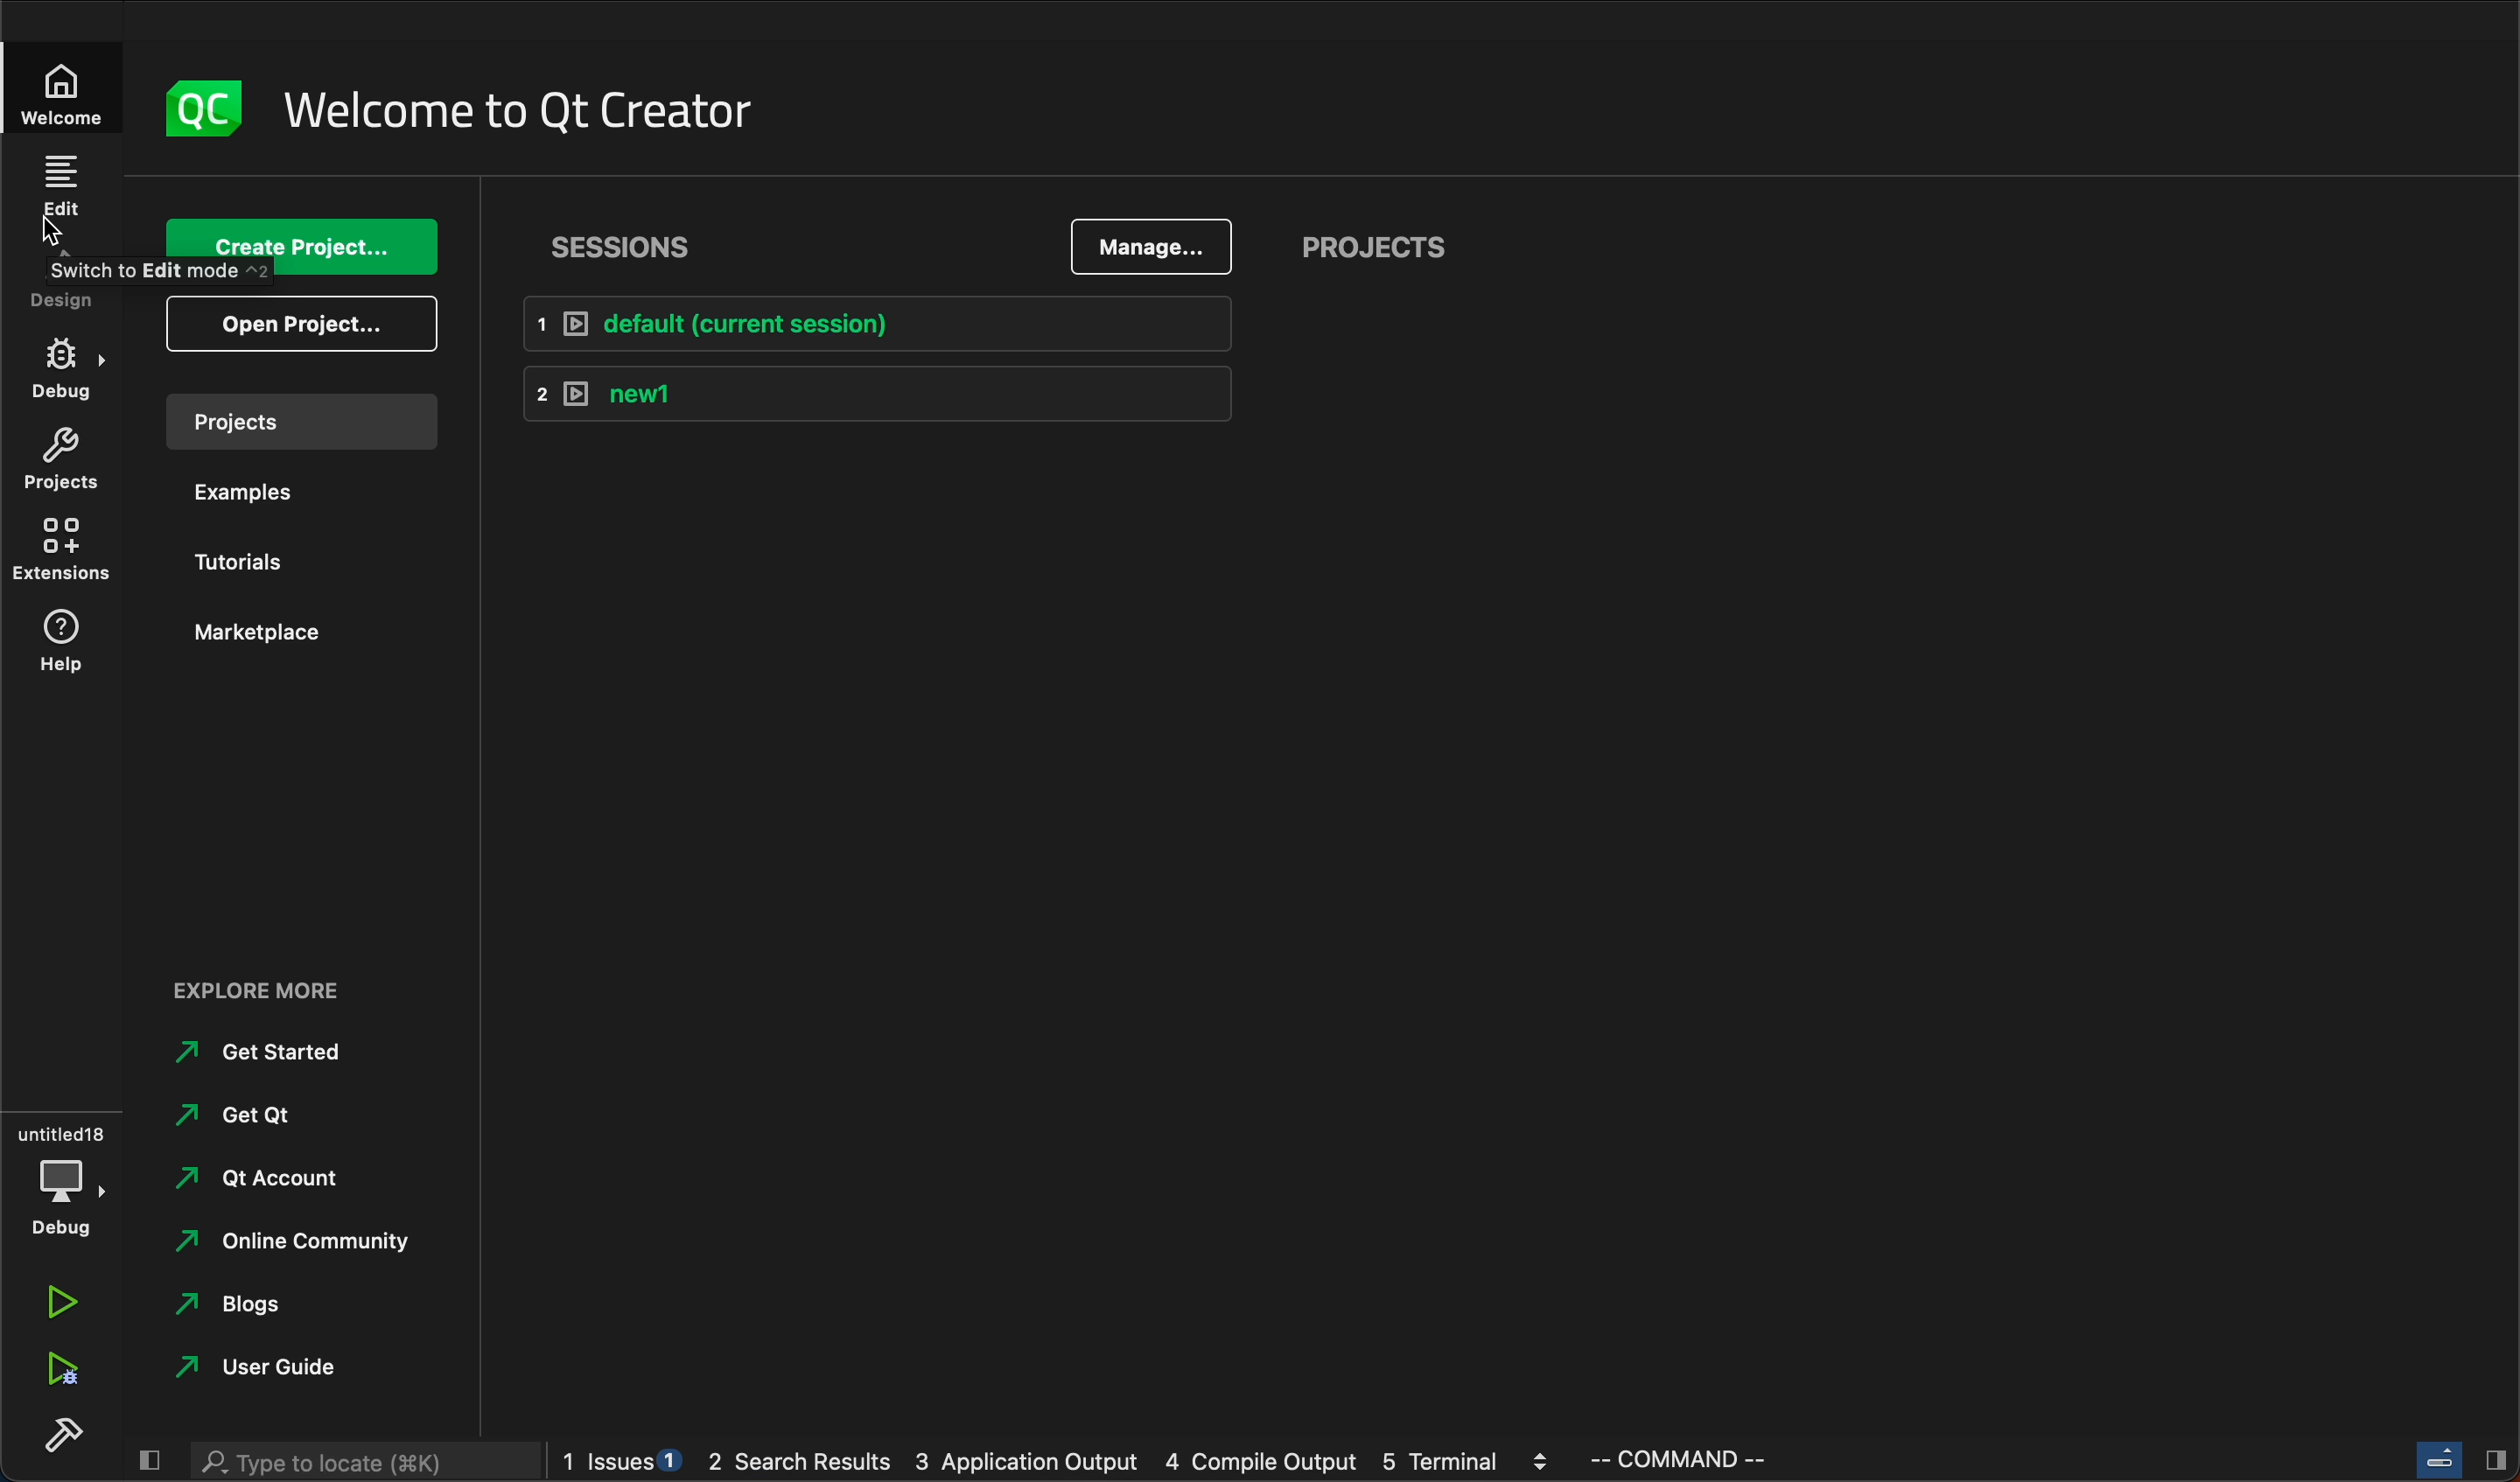 The height and width of the screenshot is (1482, 2520). Describe the element at coordinates (645, 243) in the screenshot. I see `sessions` at that location.